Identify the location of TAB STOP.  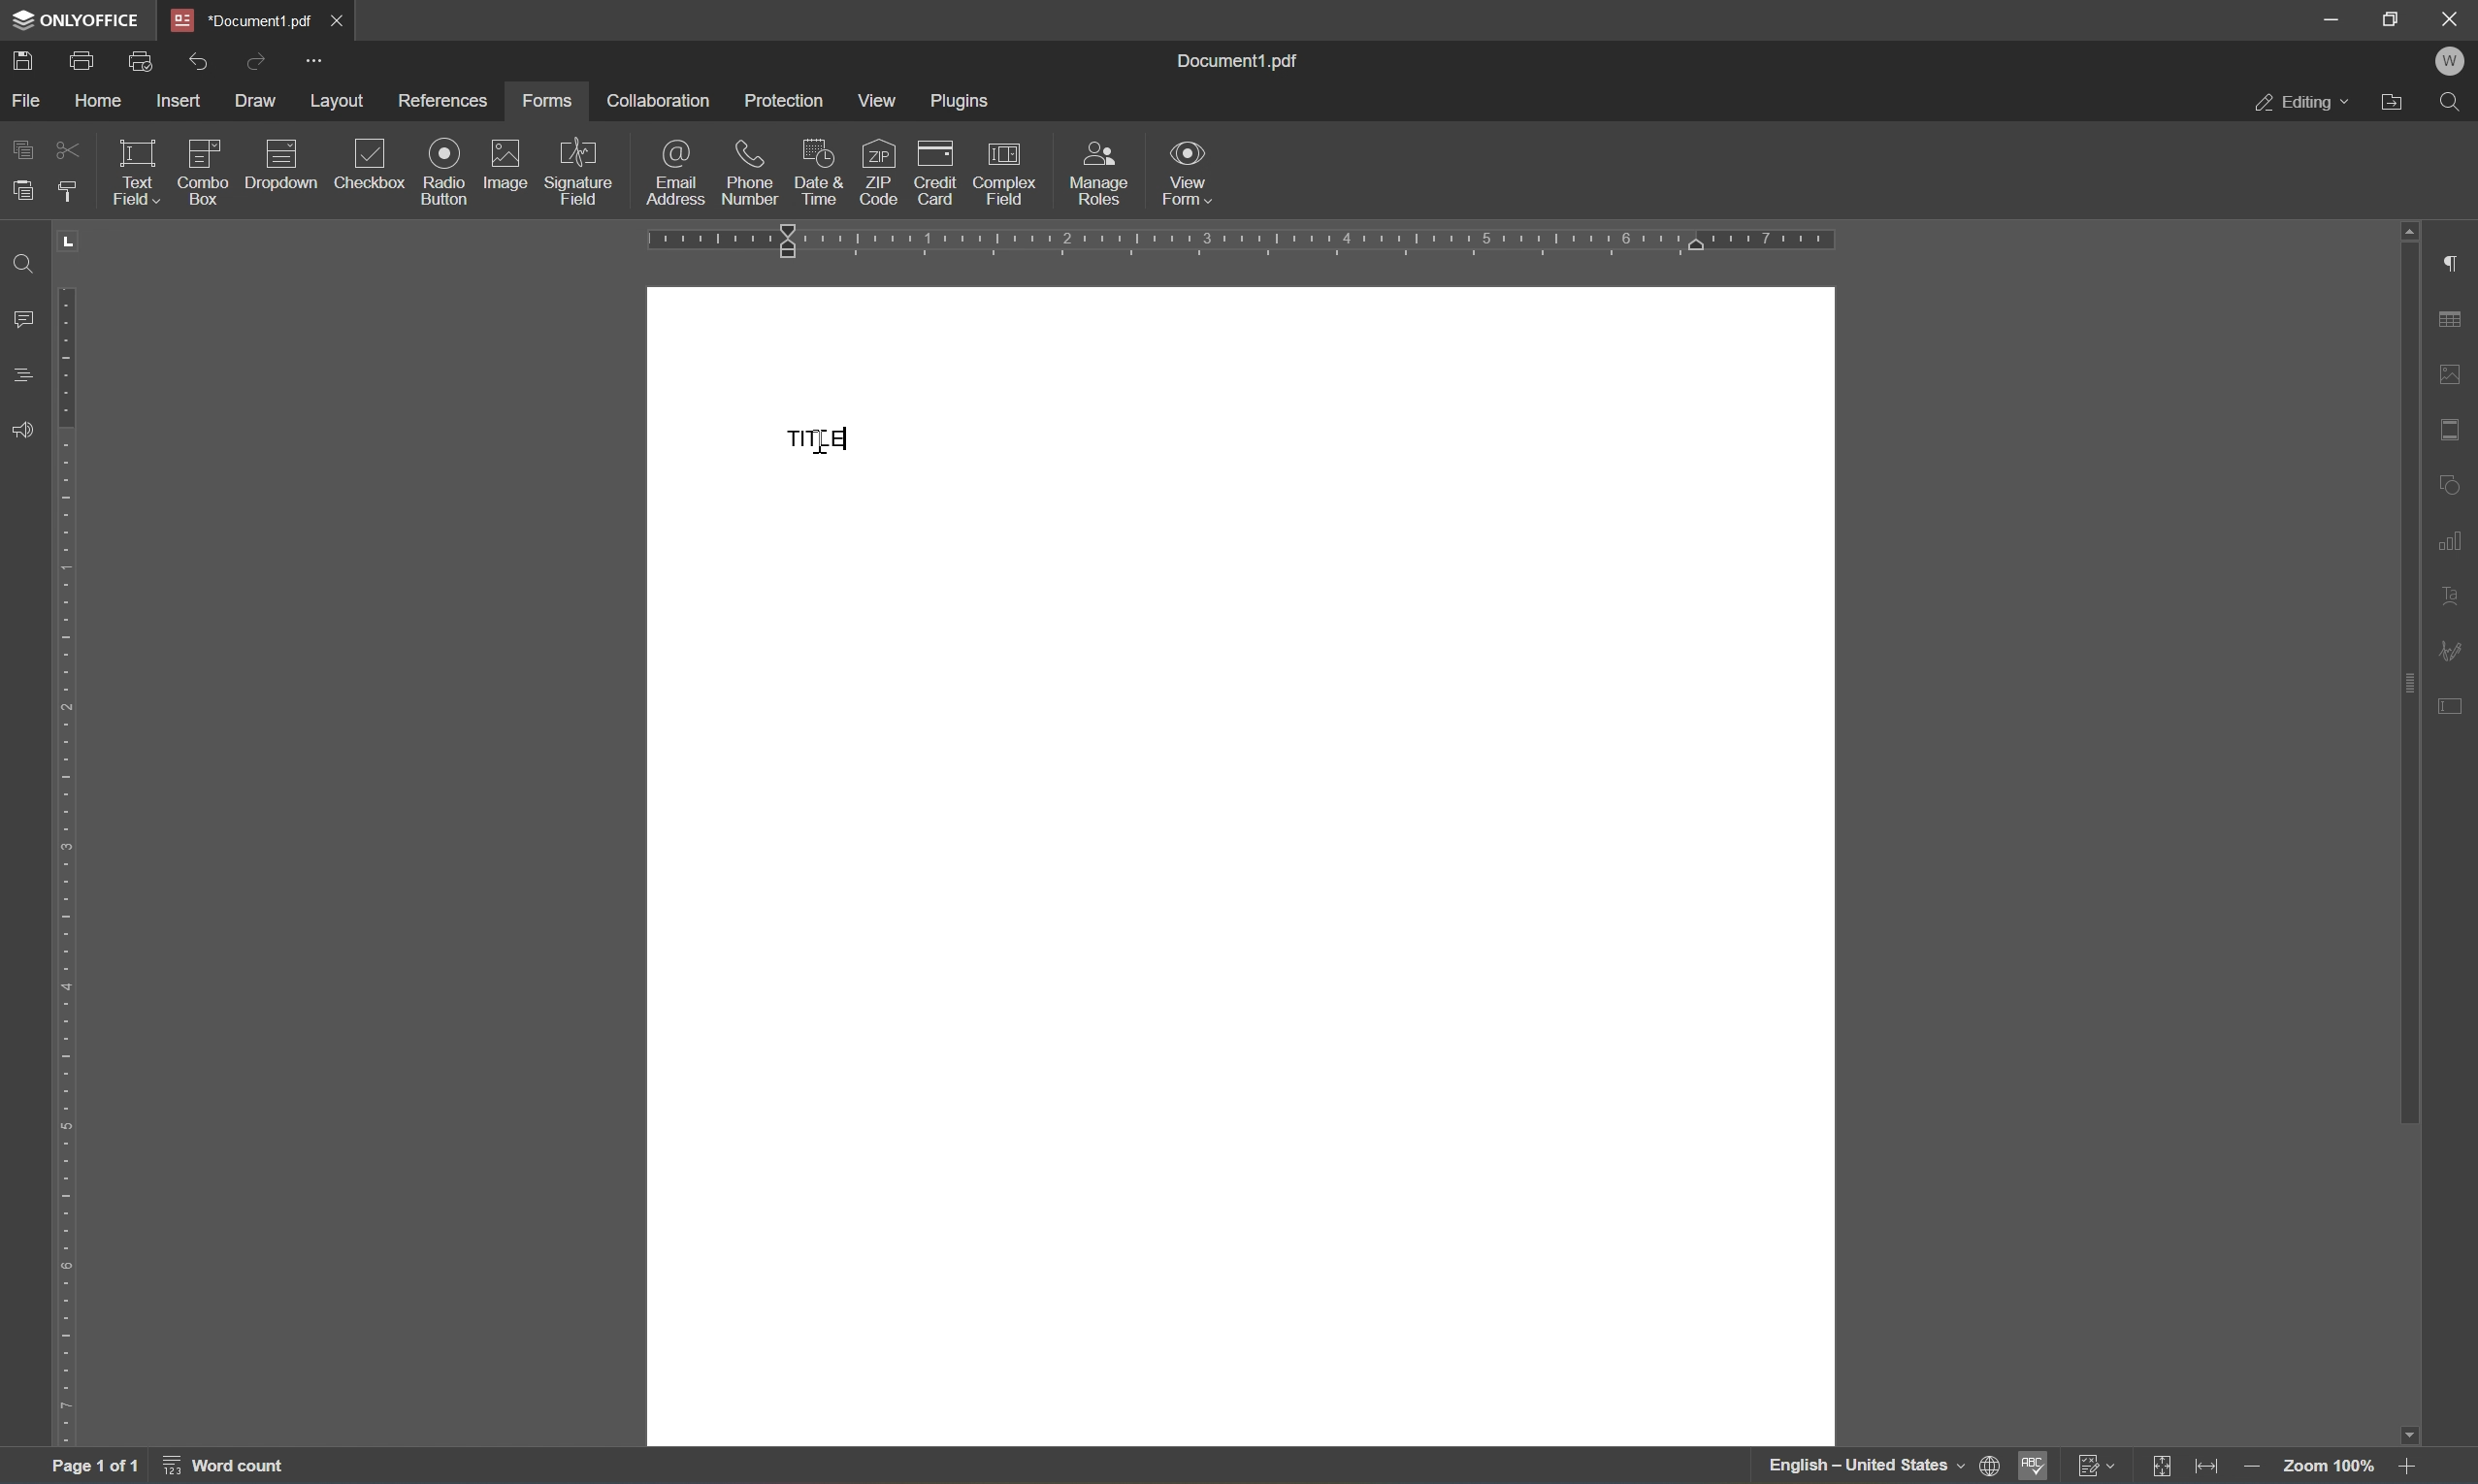
(70, 247).